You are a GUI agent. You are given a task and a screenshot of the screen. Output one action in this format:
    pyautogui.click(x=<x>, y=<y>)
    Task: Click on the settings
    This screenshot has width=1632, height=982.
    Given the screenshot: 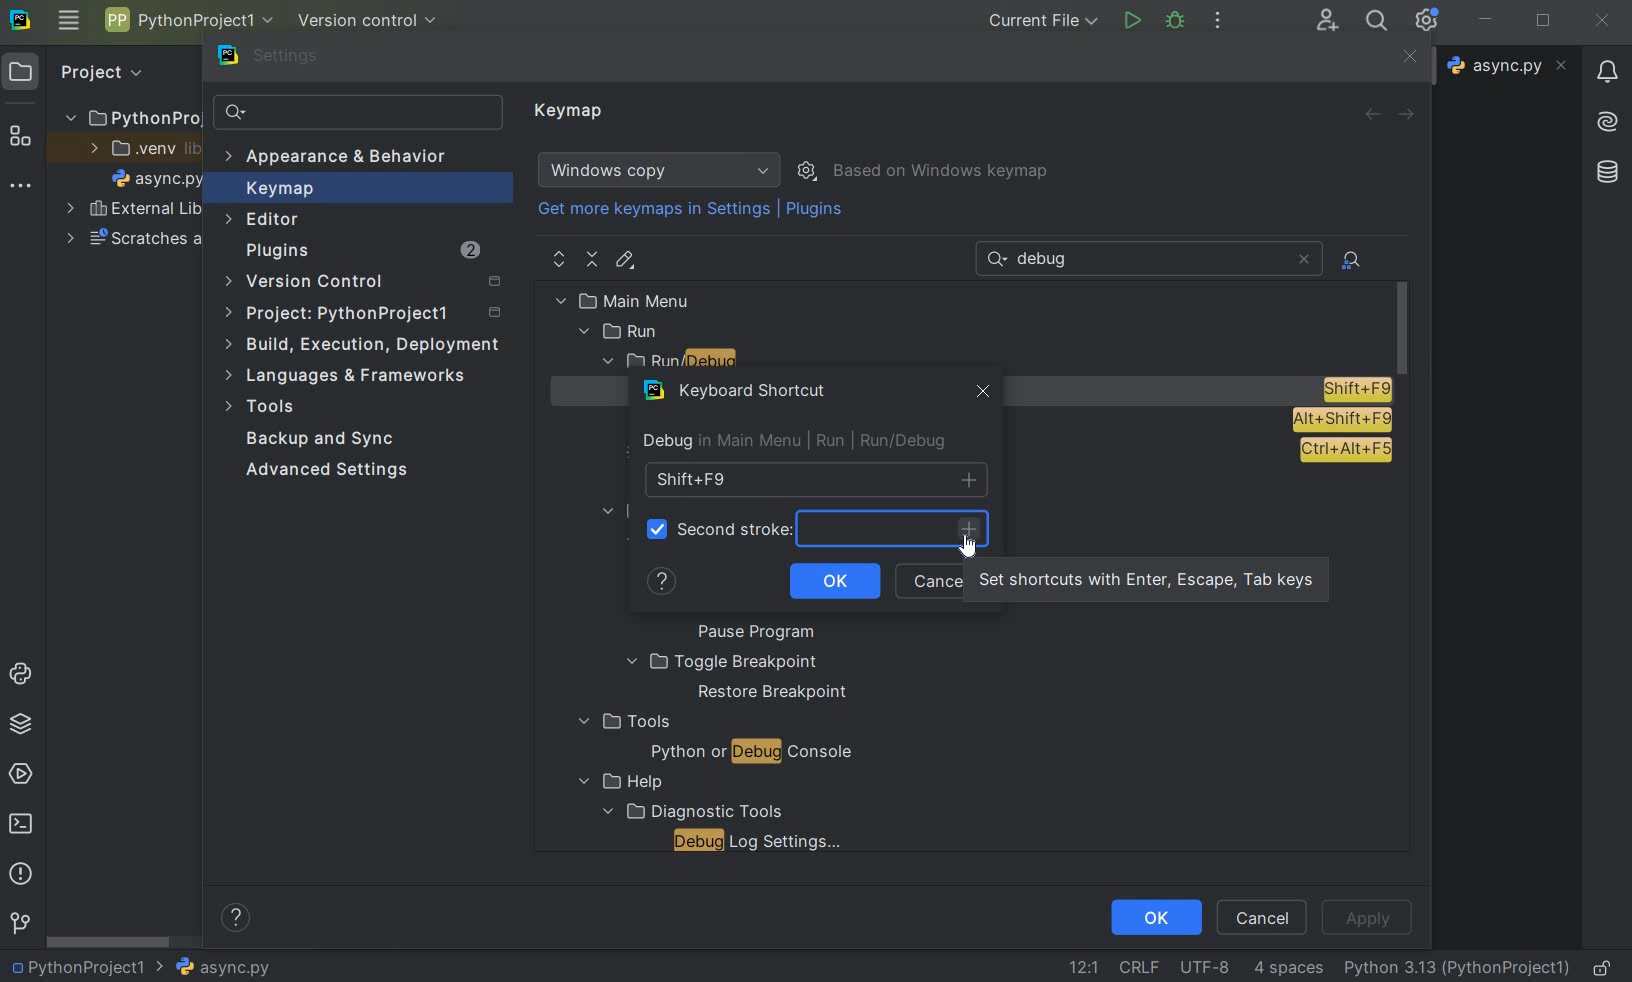 What is the action you would take?
    pyautogui.click(x=281, y=60)
    